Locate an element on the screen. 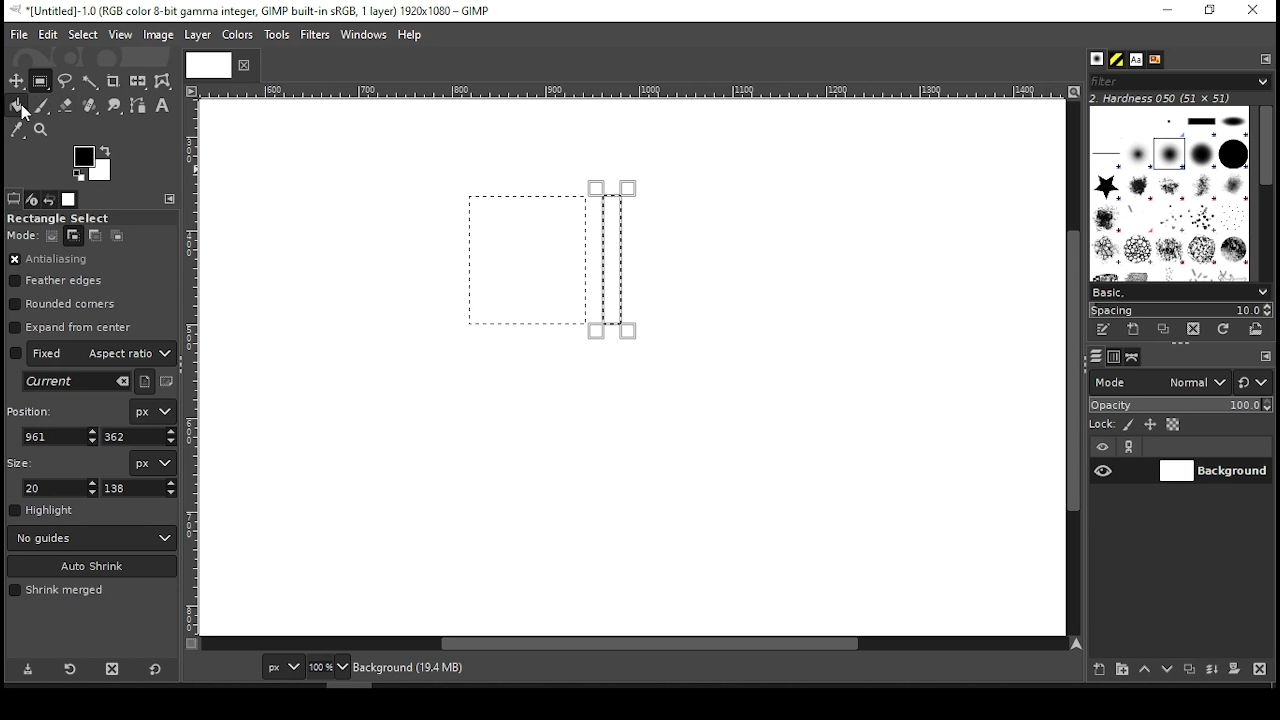  minimize is located at coordinates (1166, 11).